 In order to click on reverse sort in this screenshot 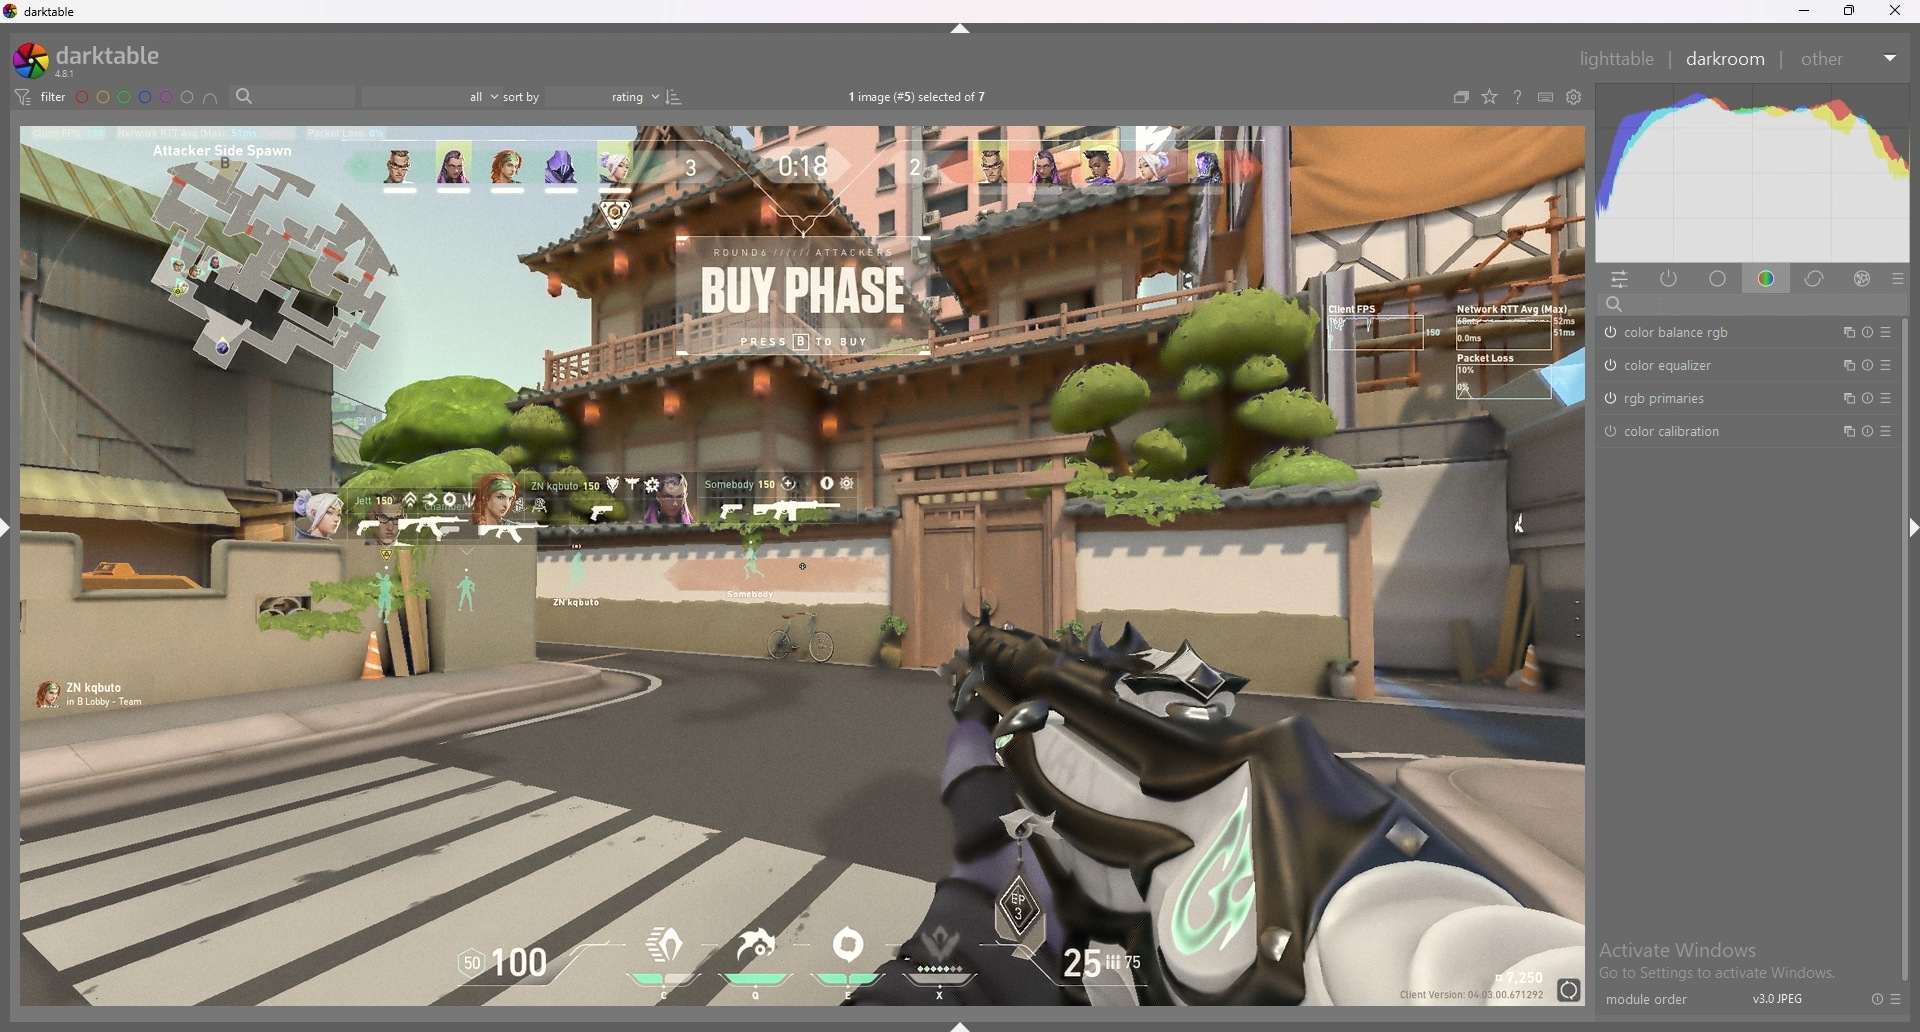, I will do `click(674, 96)`.